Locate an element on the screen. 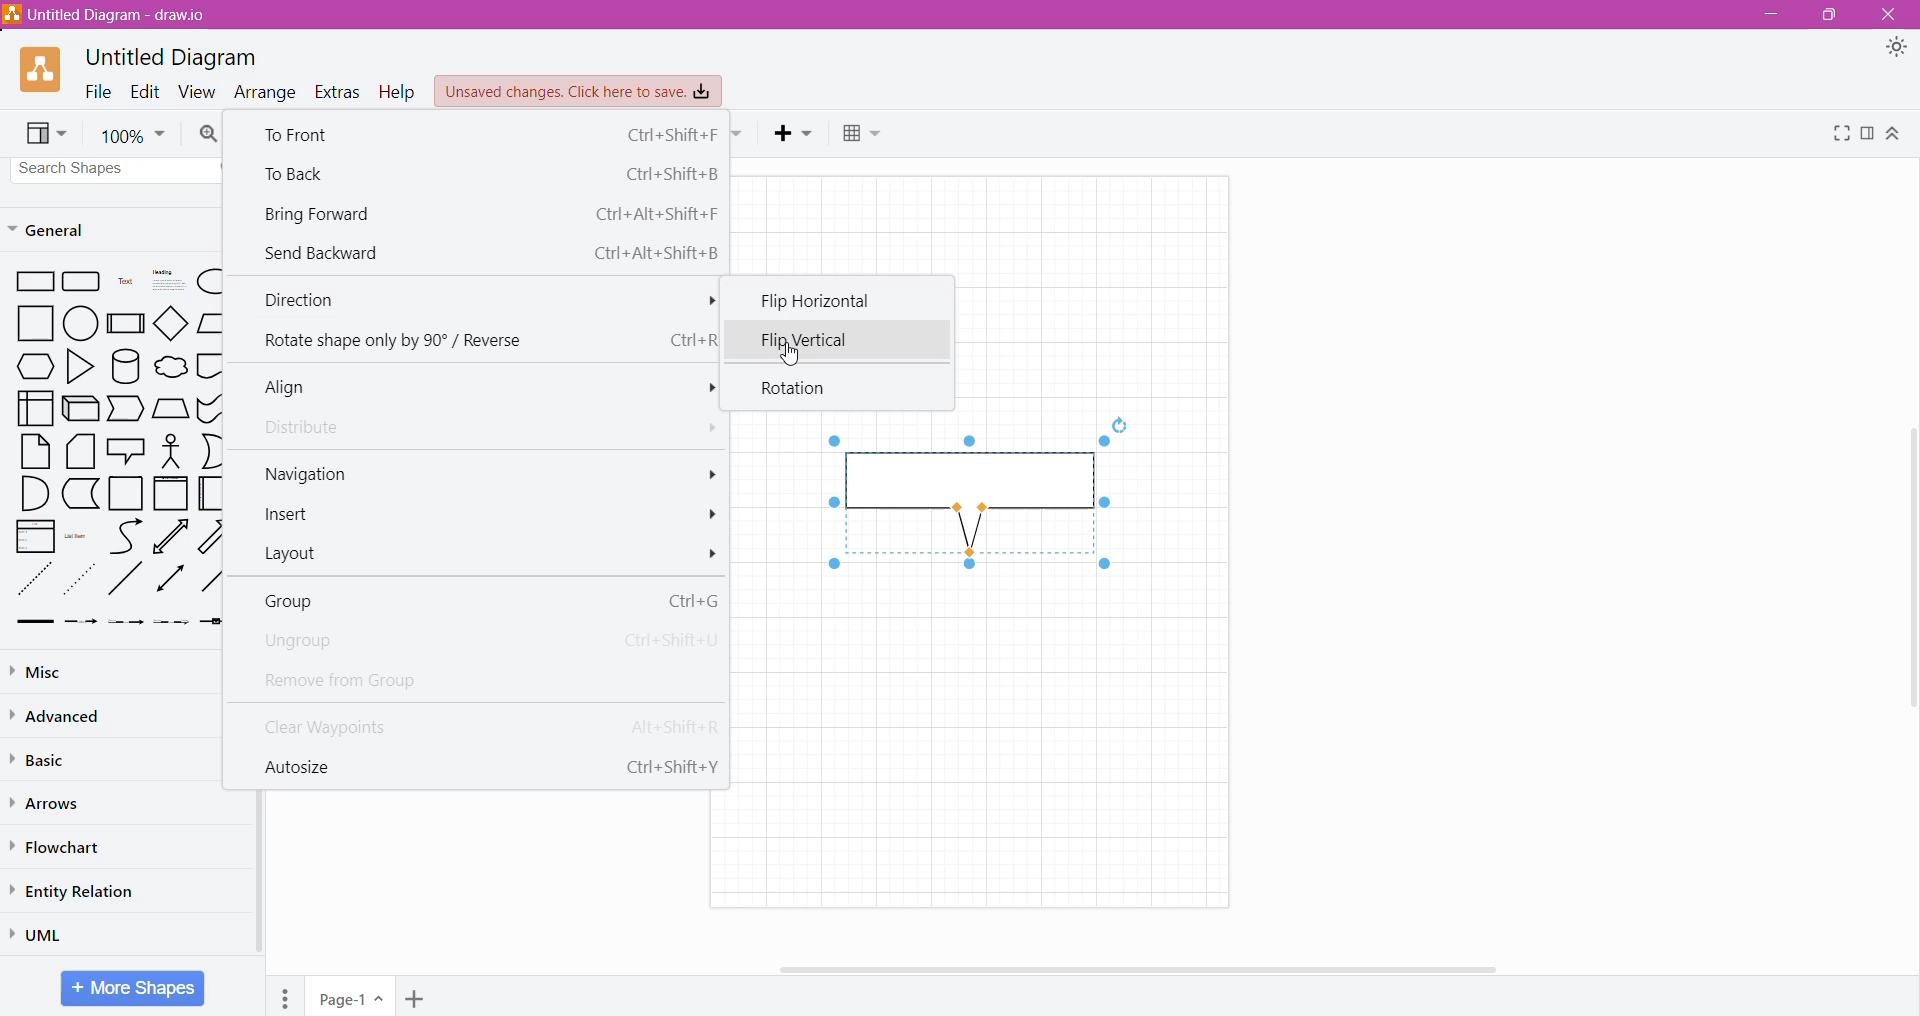 Image resolution: width=1920 pixels, height=1016 pixels. Restore Down is located at coordinates (1827, 15).